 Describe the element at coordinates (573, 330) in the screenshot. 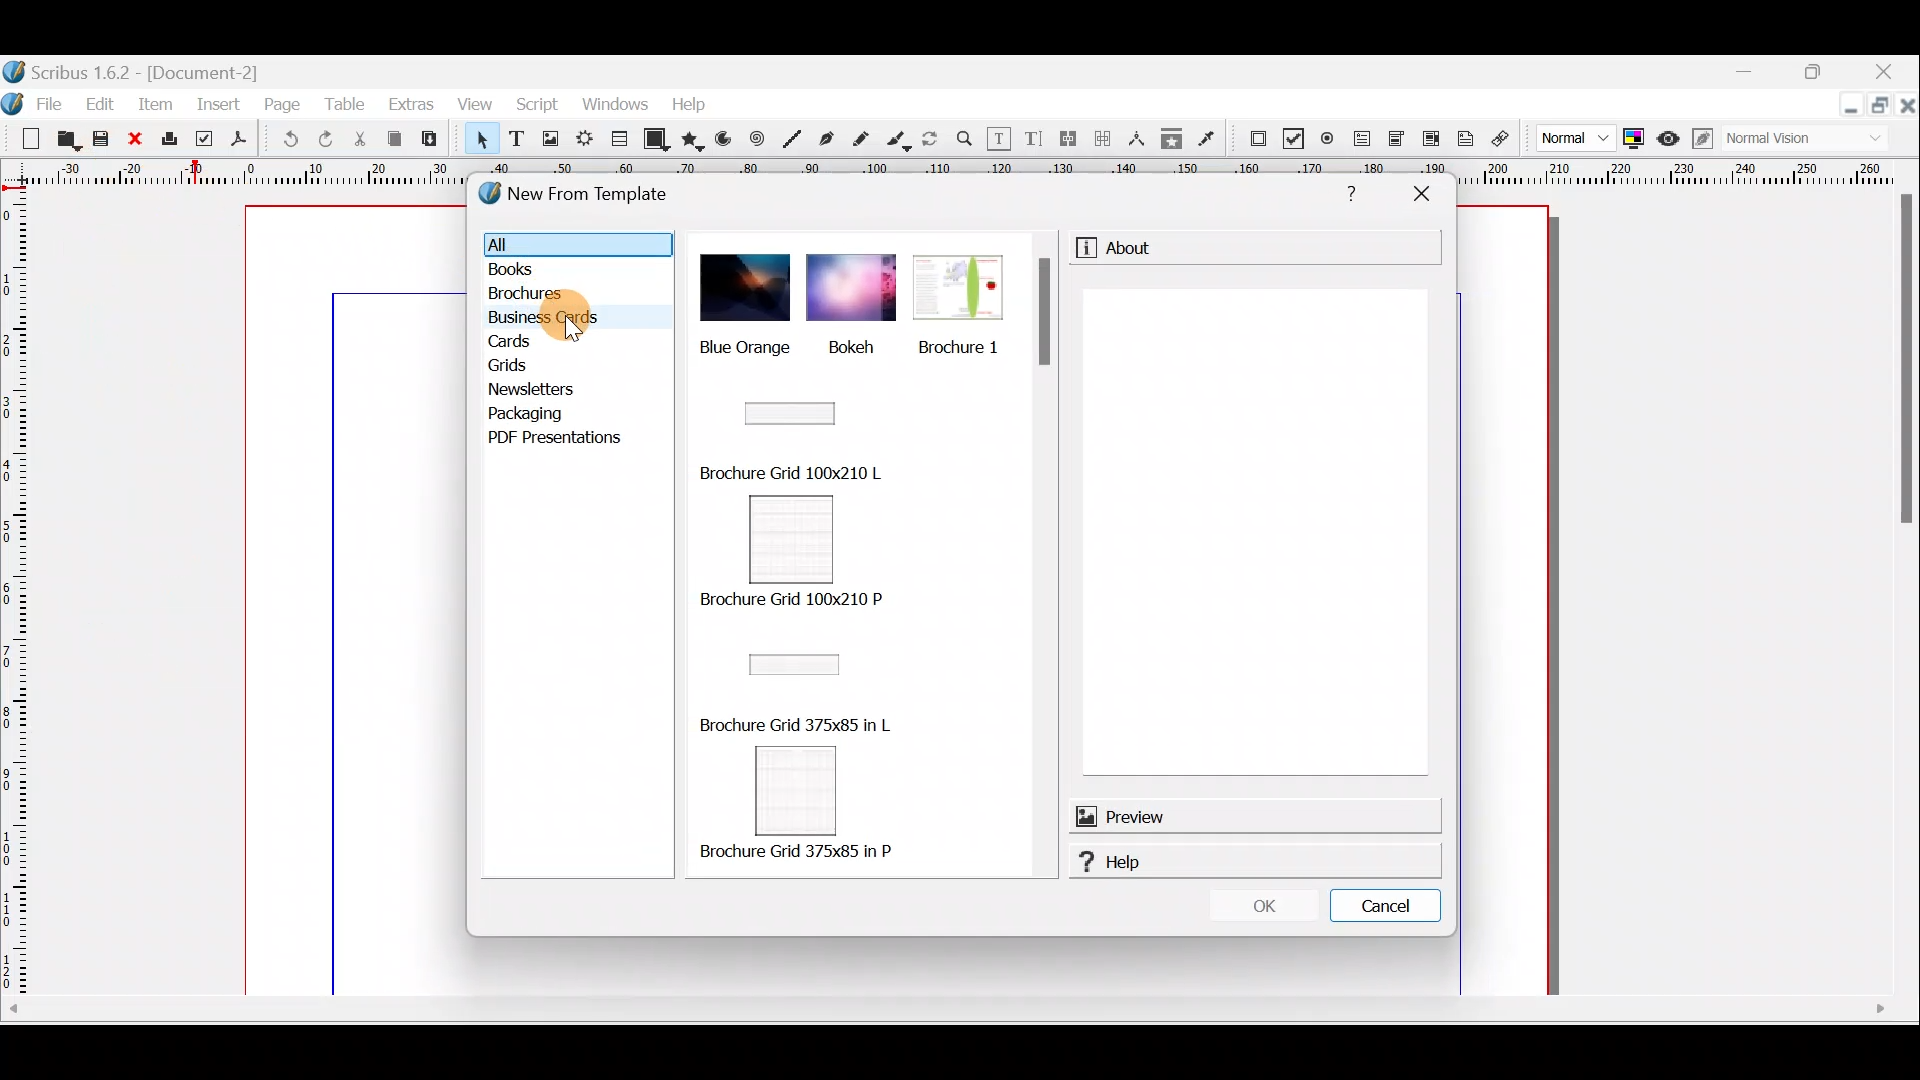

I see `cursor` at that location.